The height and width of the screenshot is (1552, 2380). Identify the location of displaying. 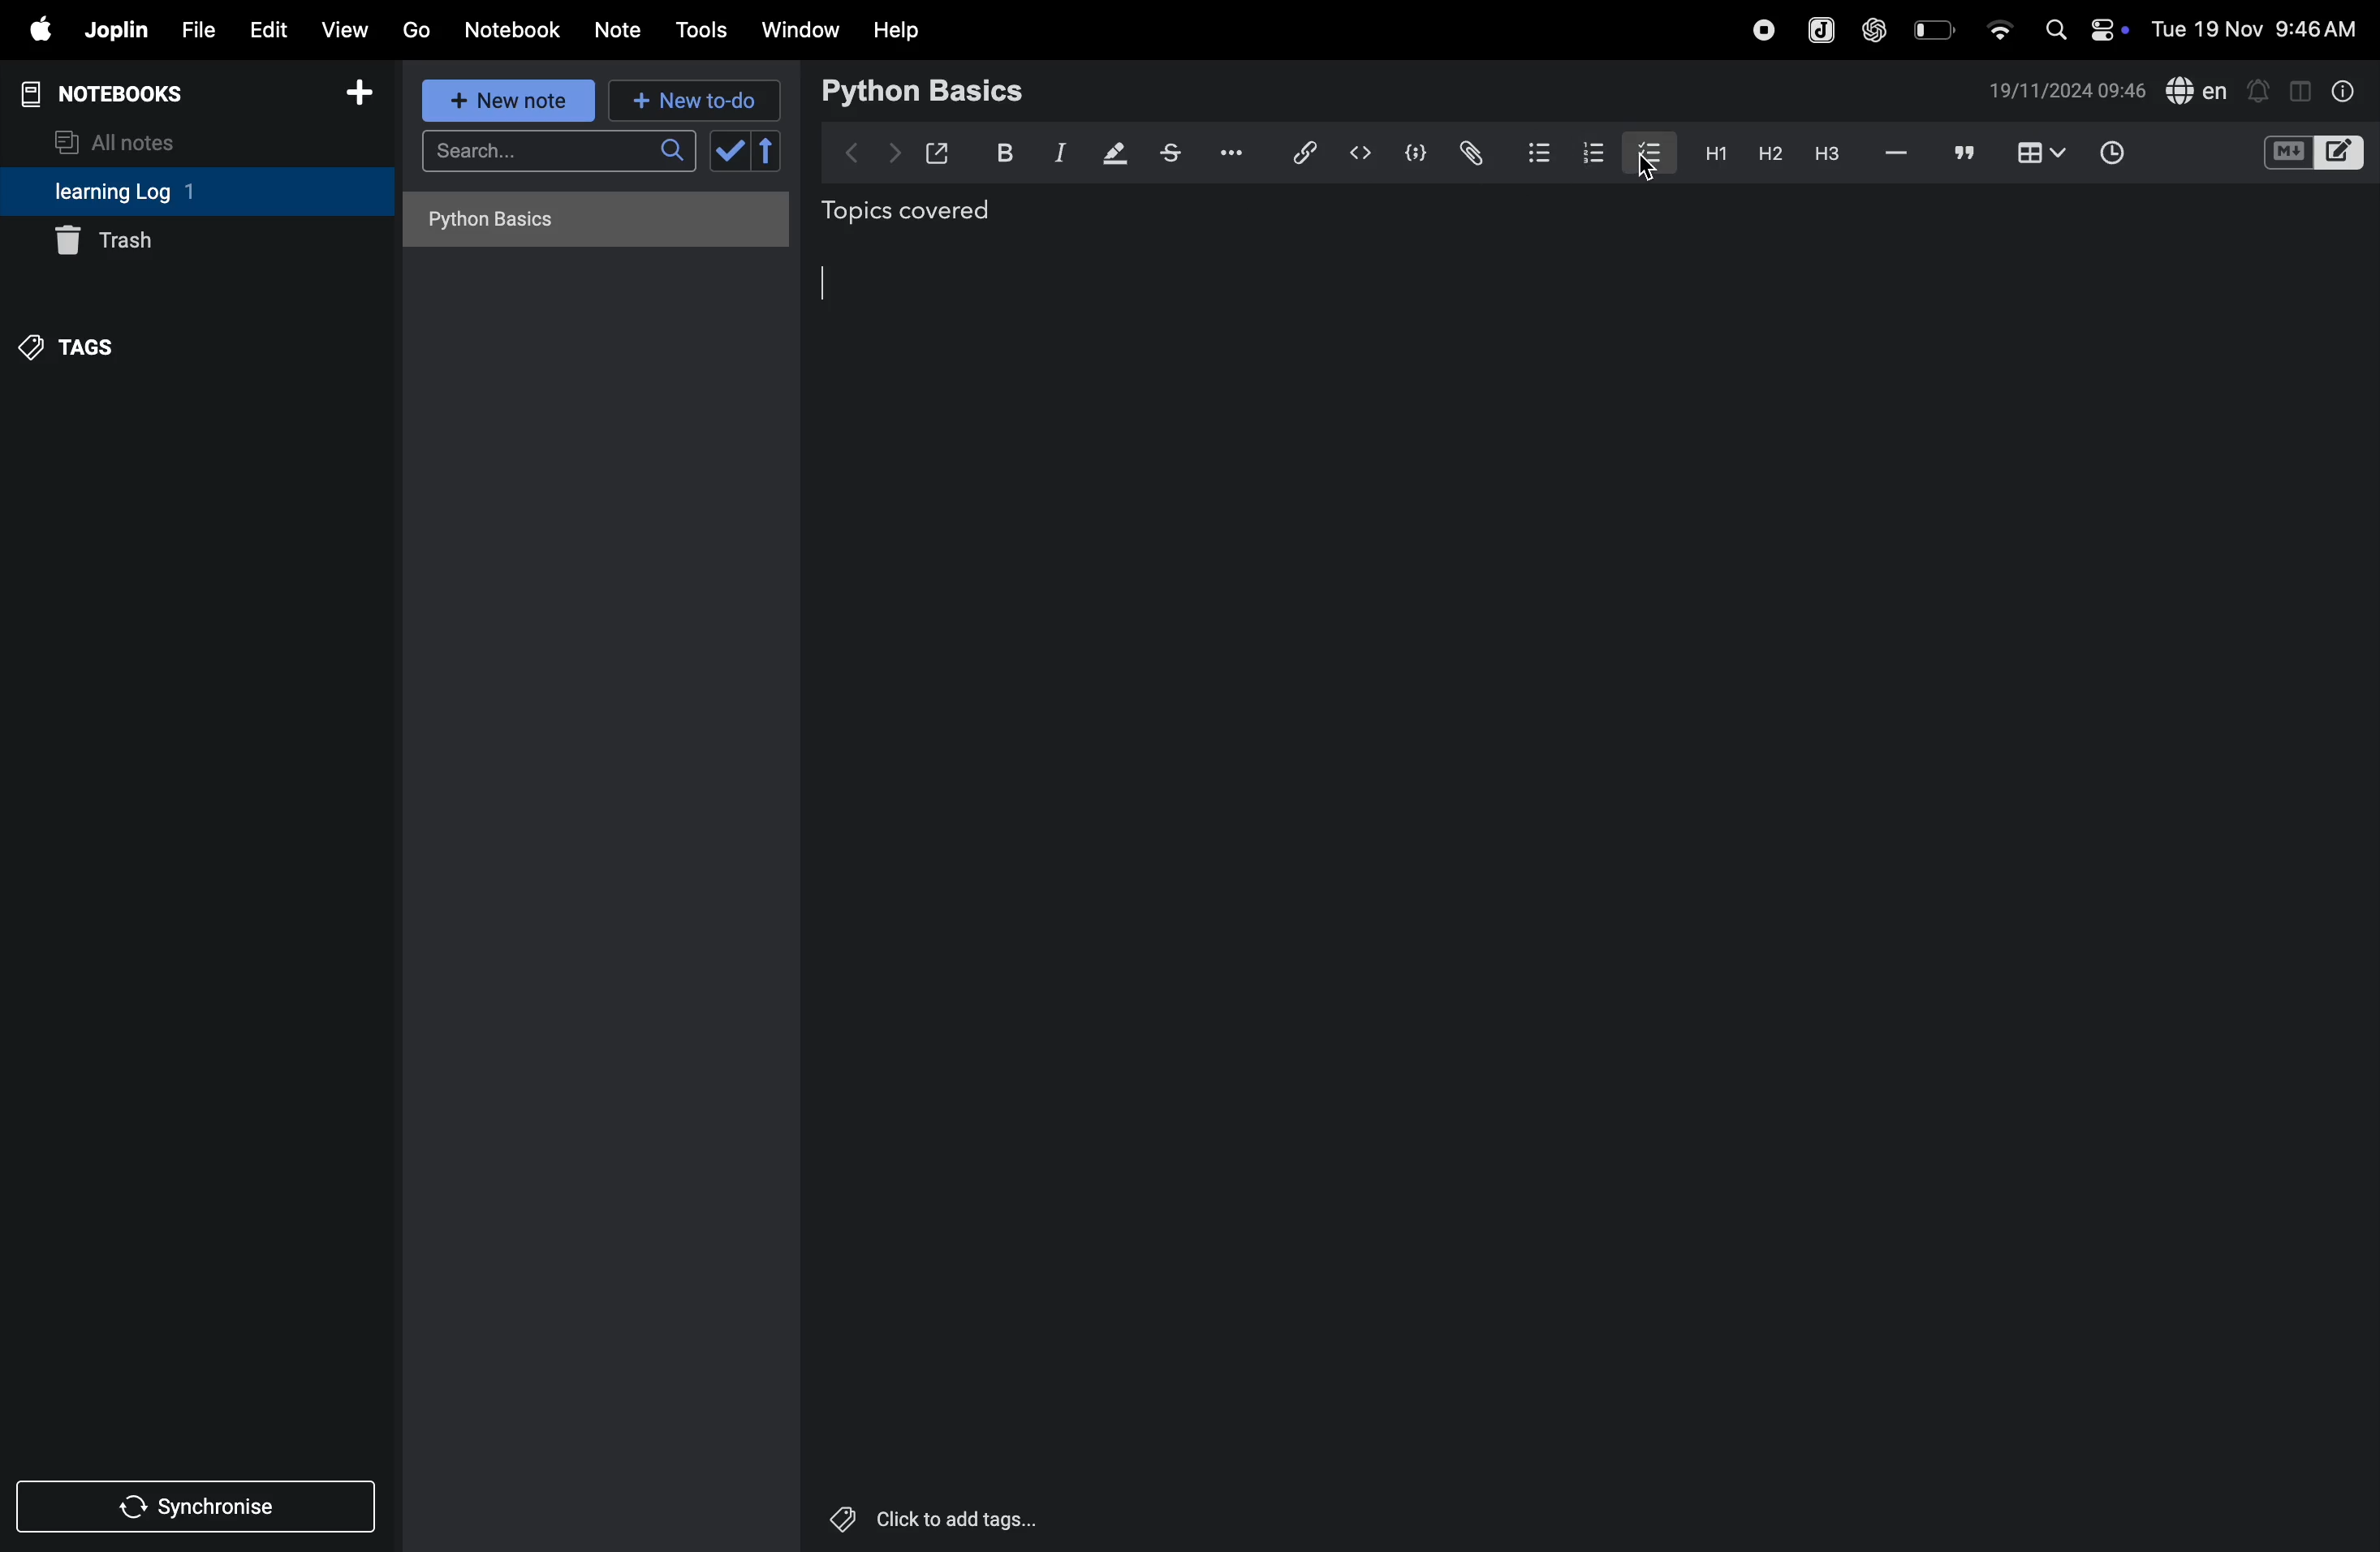
(1116, 155).